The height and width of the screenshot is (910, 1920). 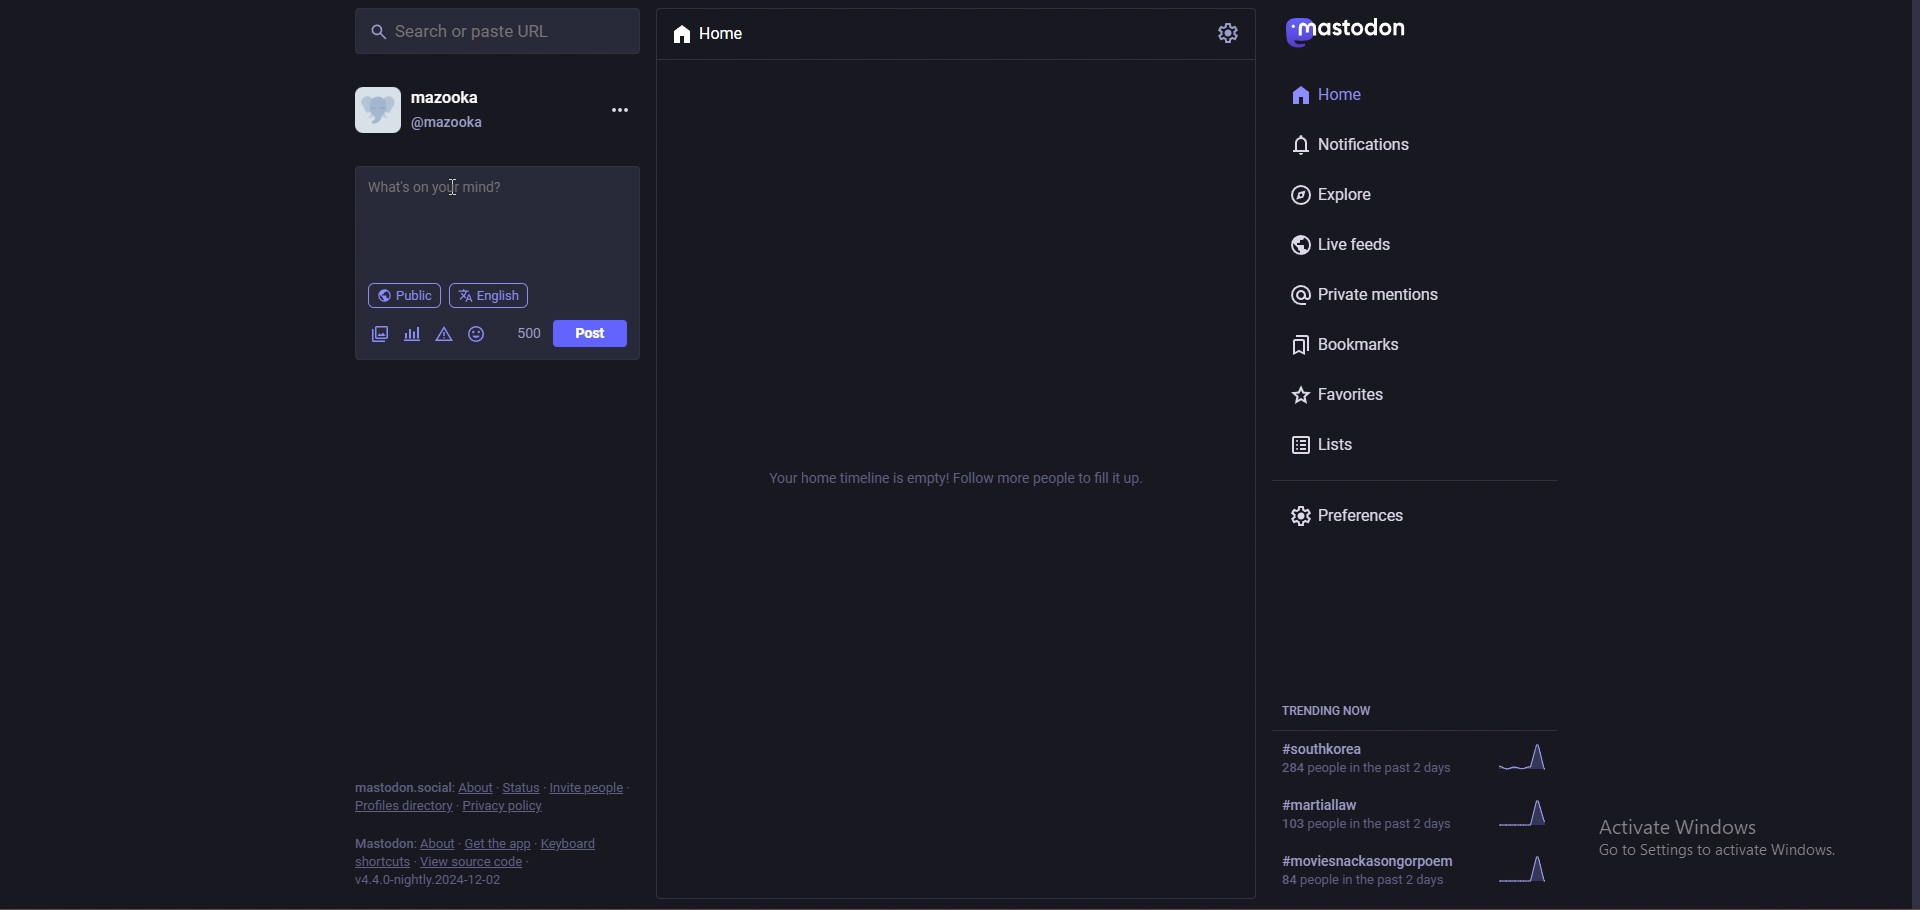 I want to click on keyboard, so click(x=569, y=844).